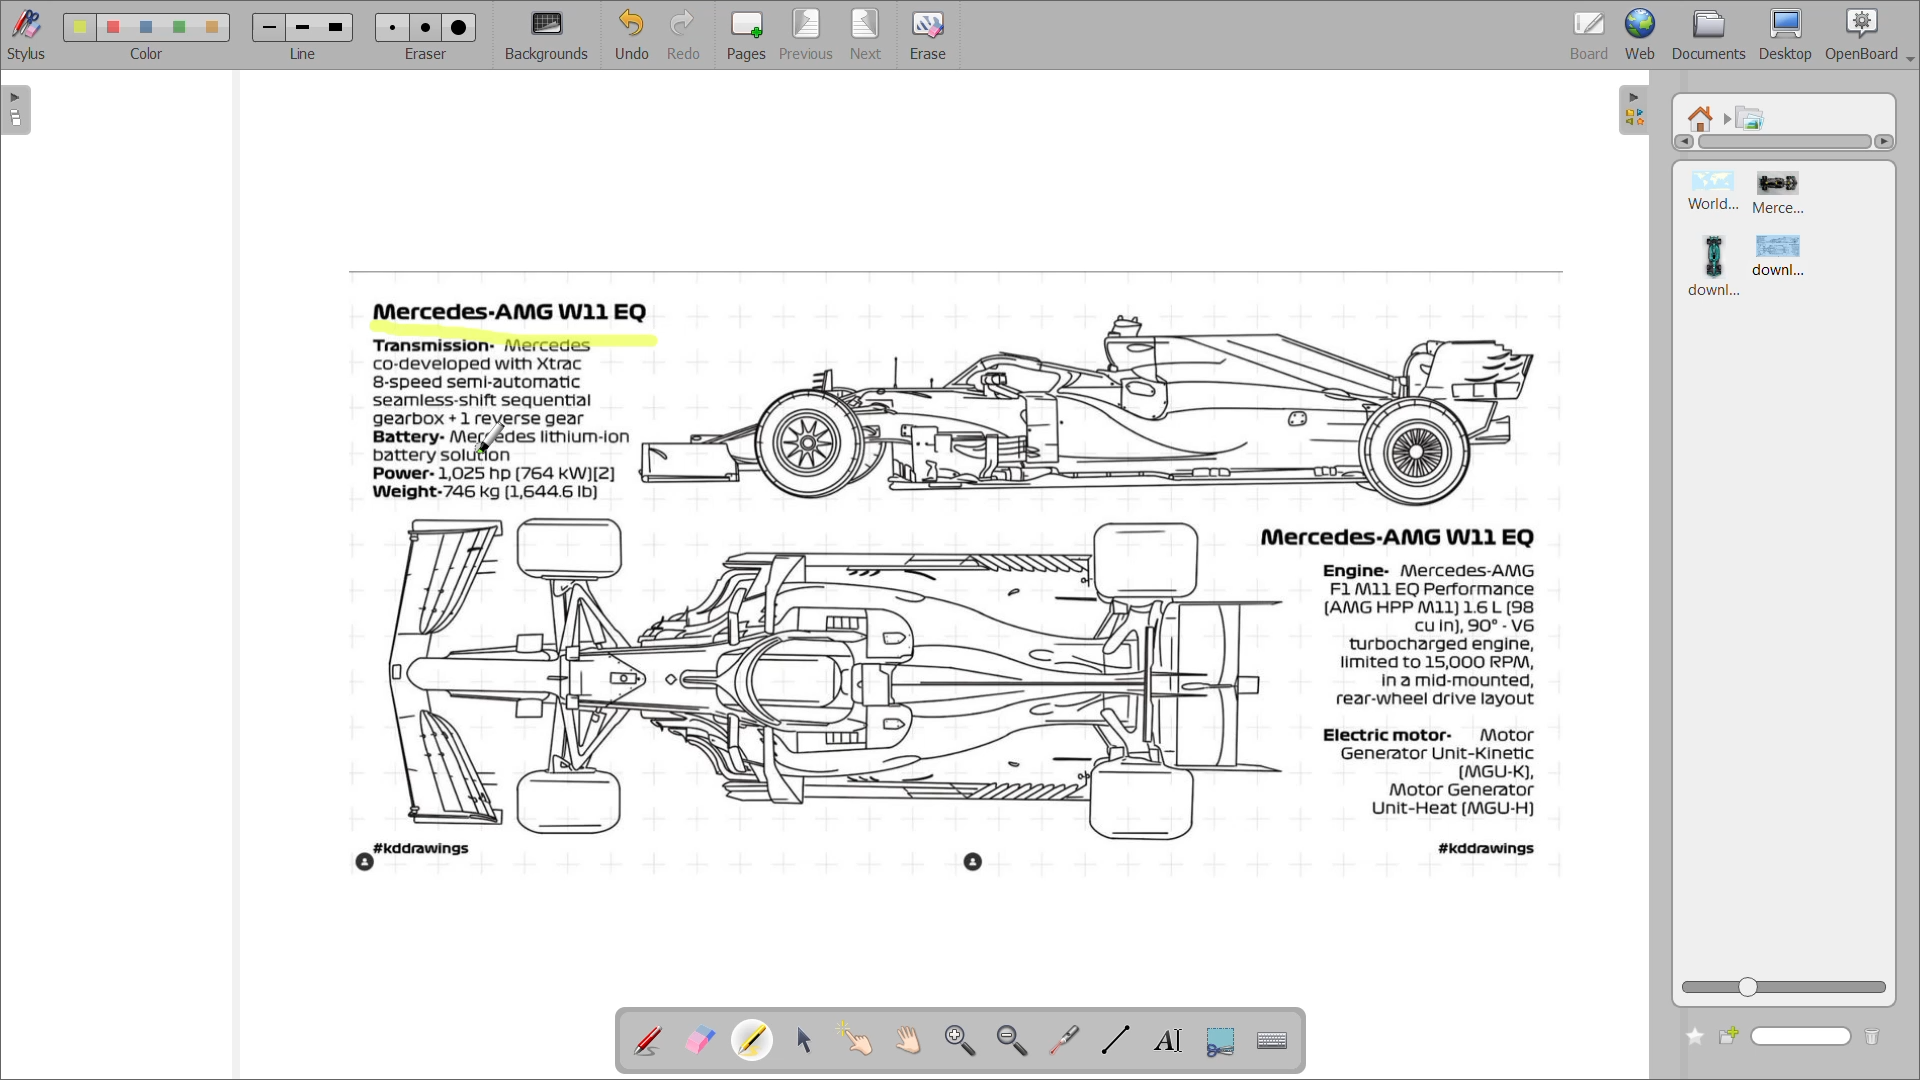 The image size is (1920, 1080). I want to click on zoom slider, so click(1780, 989).